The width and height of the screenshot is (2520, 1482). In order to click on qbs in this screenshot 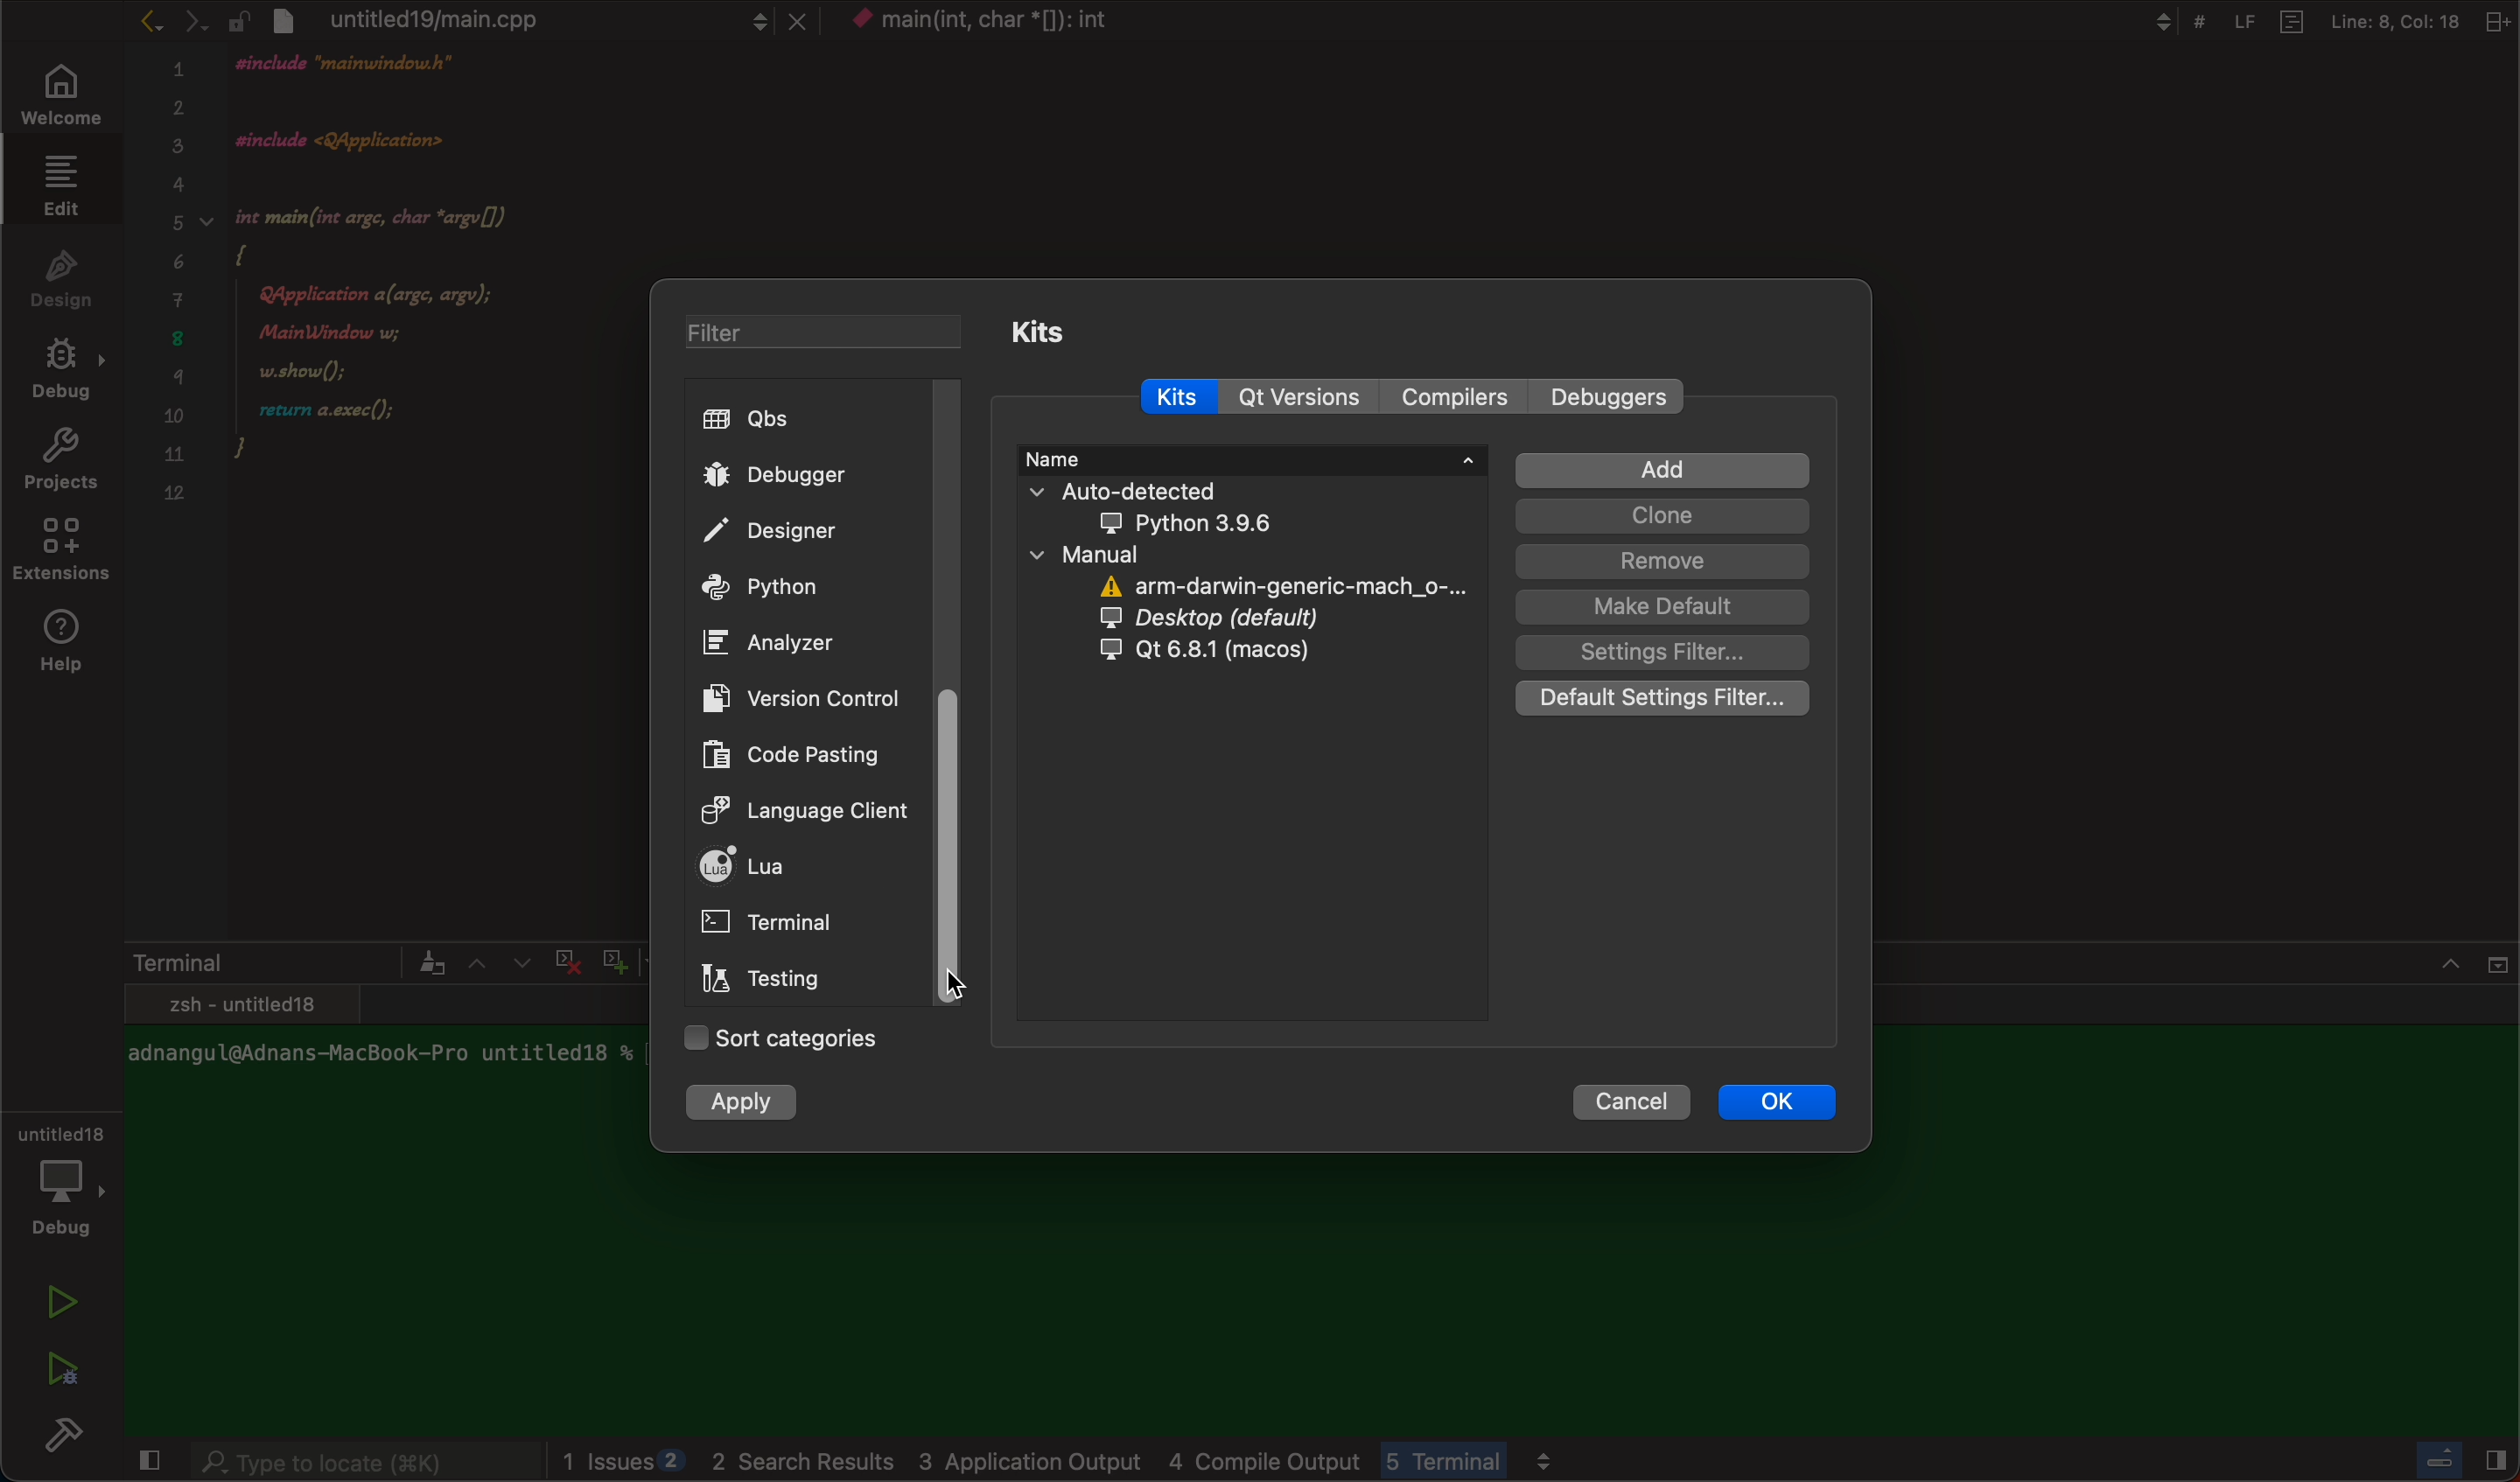, I will do `click(813, 420)`.